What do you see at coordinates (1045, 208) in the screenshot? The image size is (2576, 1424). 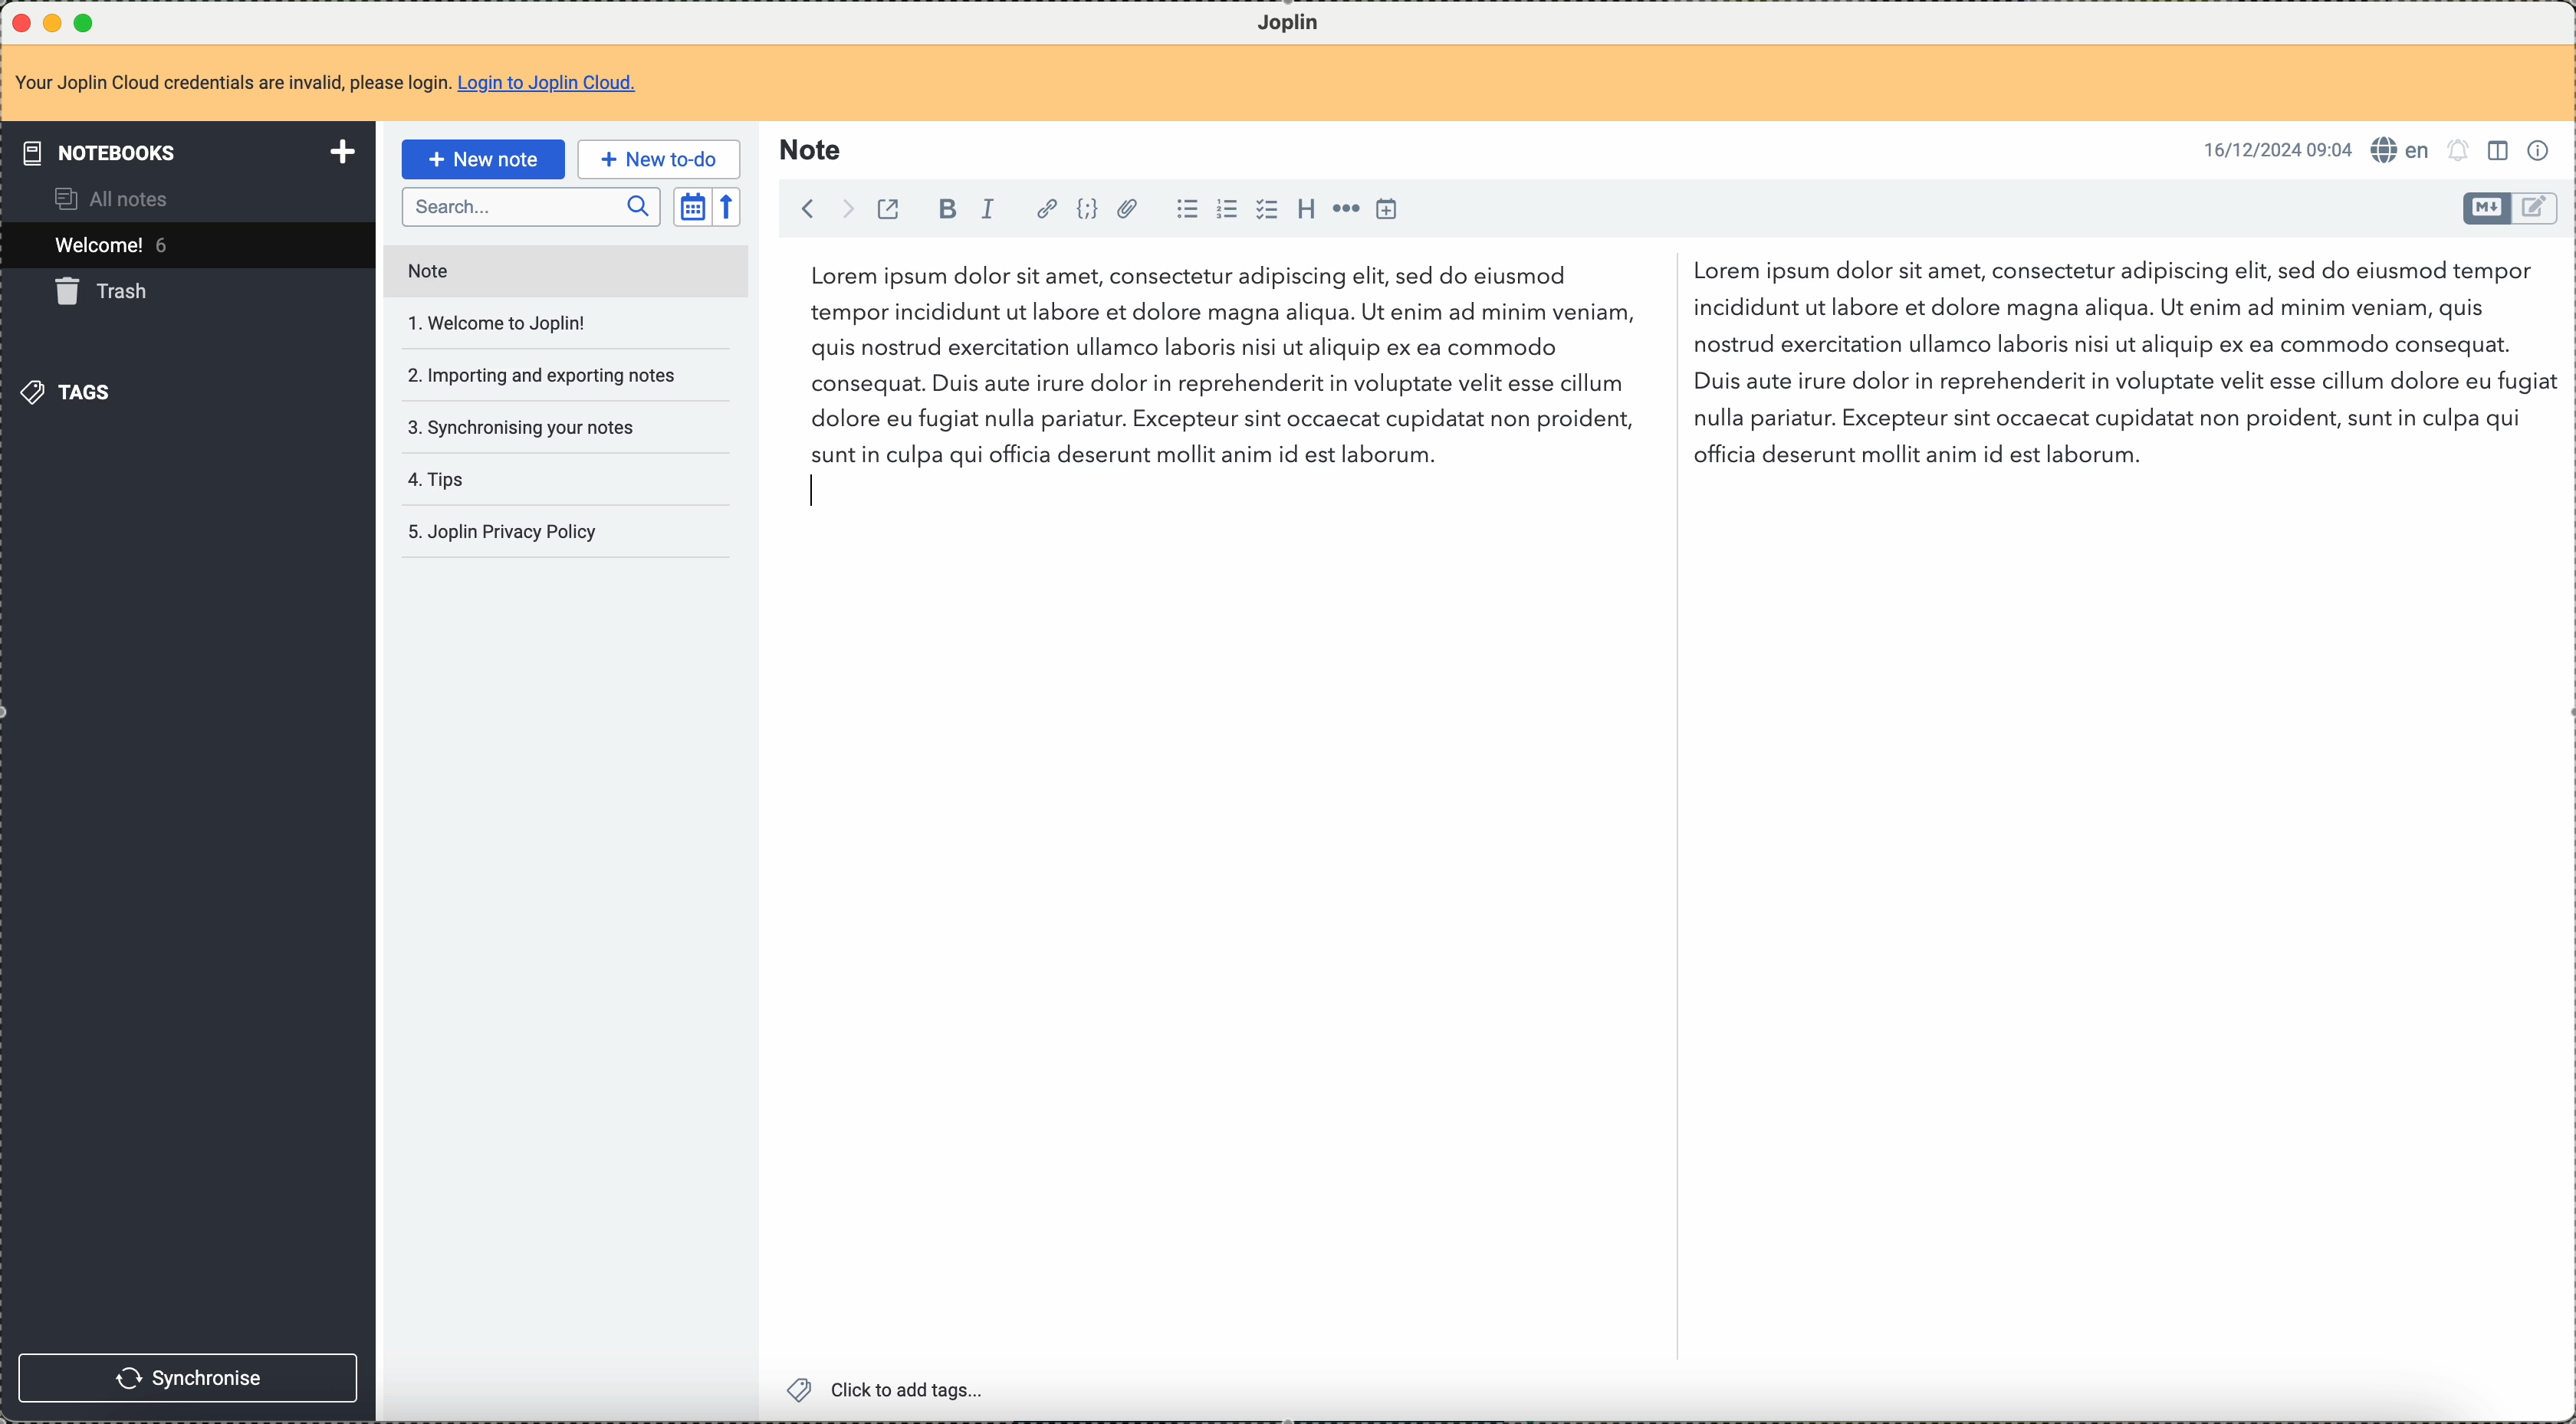 I see `hyperlink` at bounding box center [1045, 208].